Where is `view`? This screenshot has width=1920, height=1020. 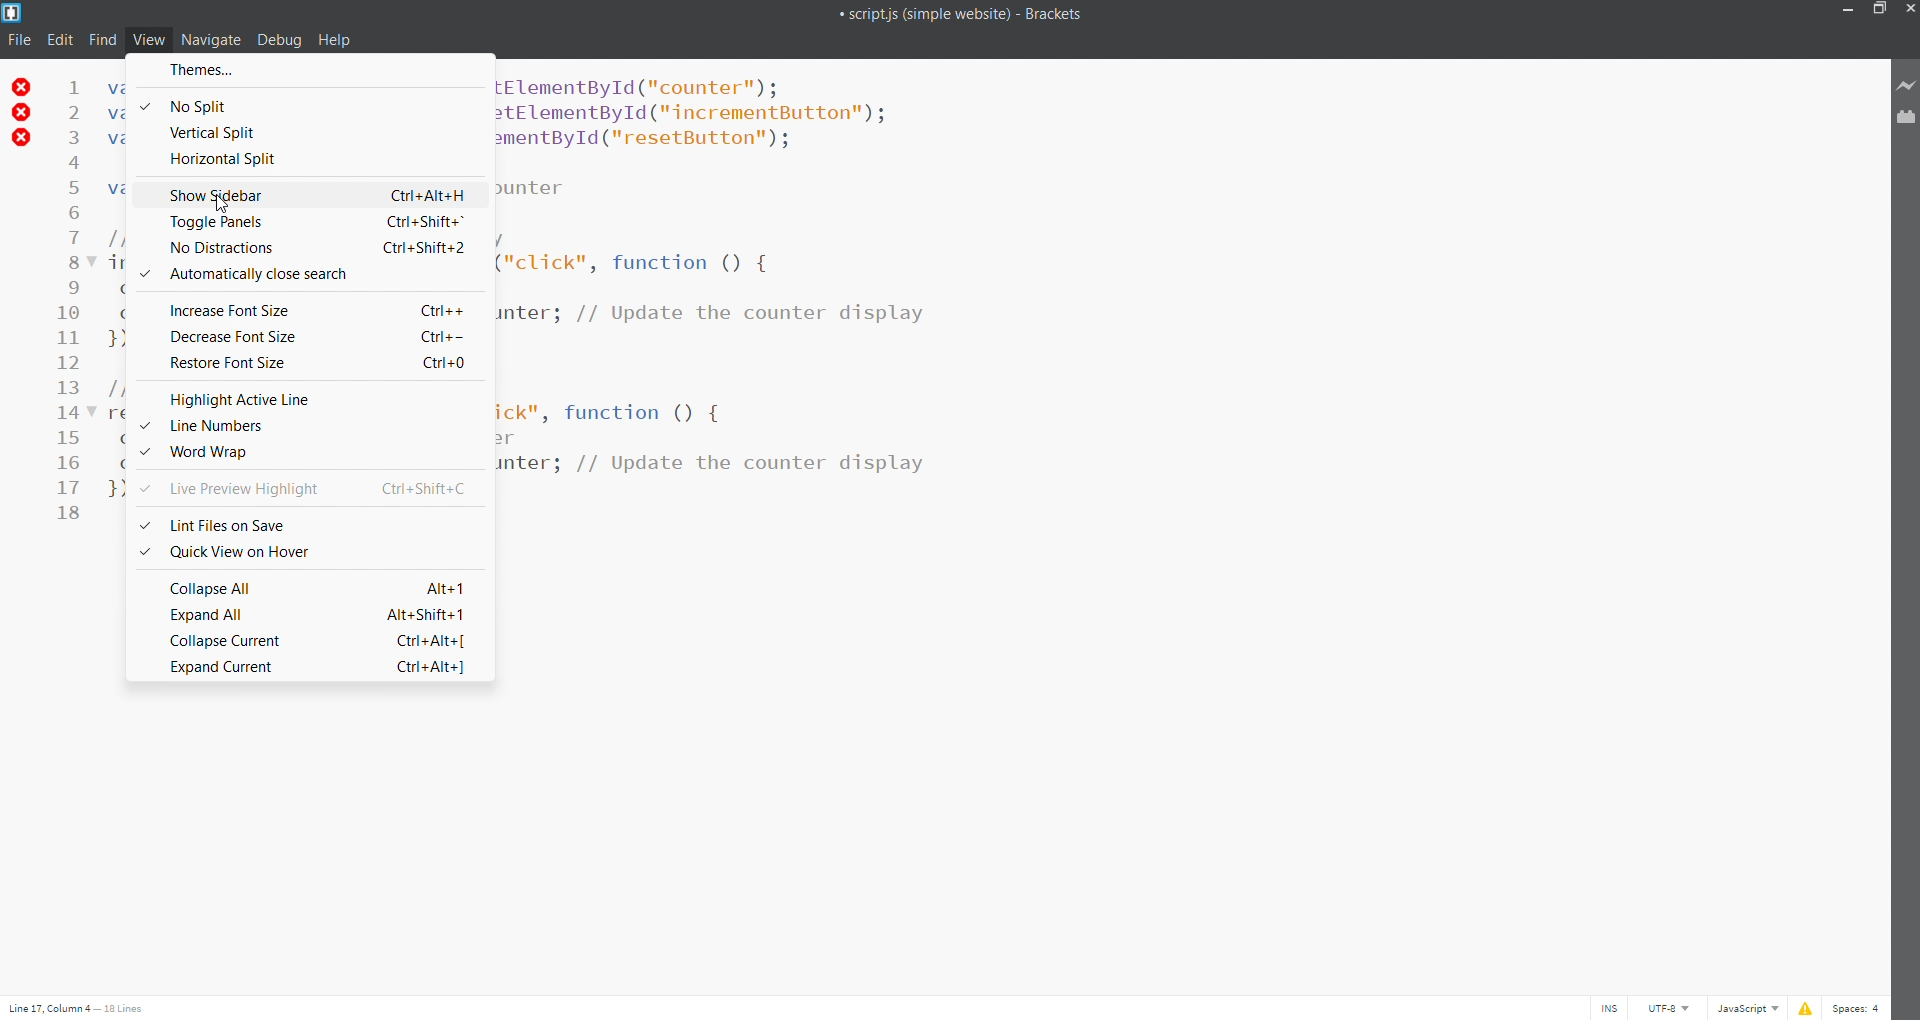 view is located at coordinates (150, 40).